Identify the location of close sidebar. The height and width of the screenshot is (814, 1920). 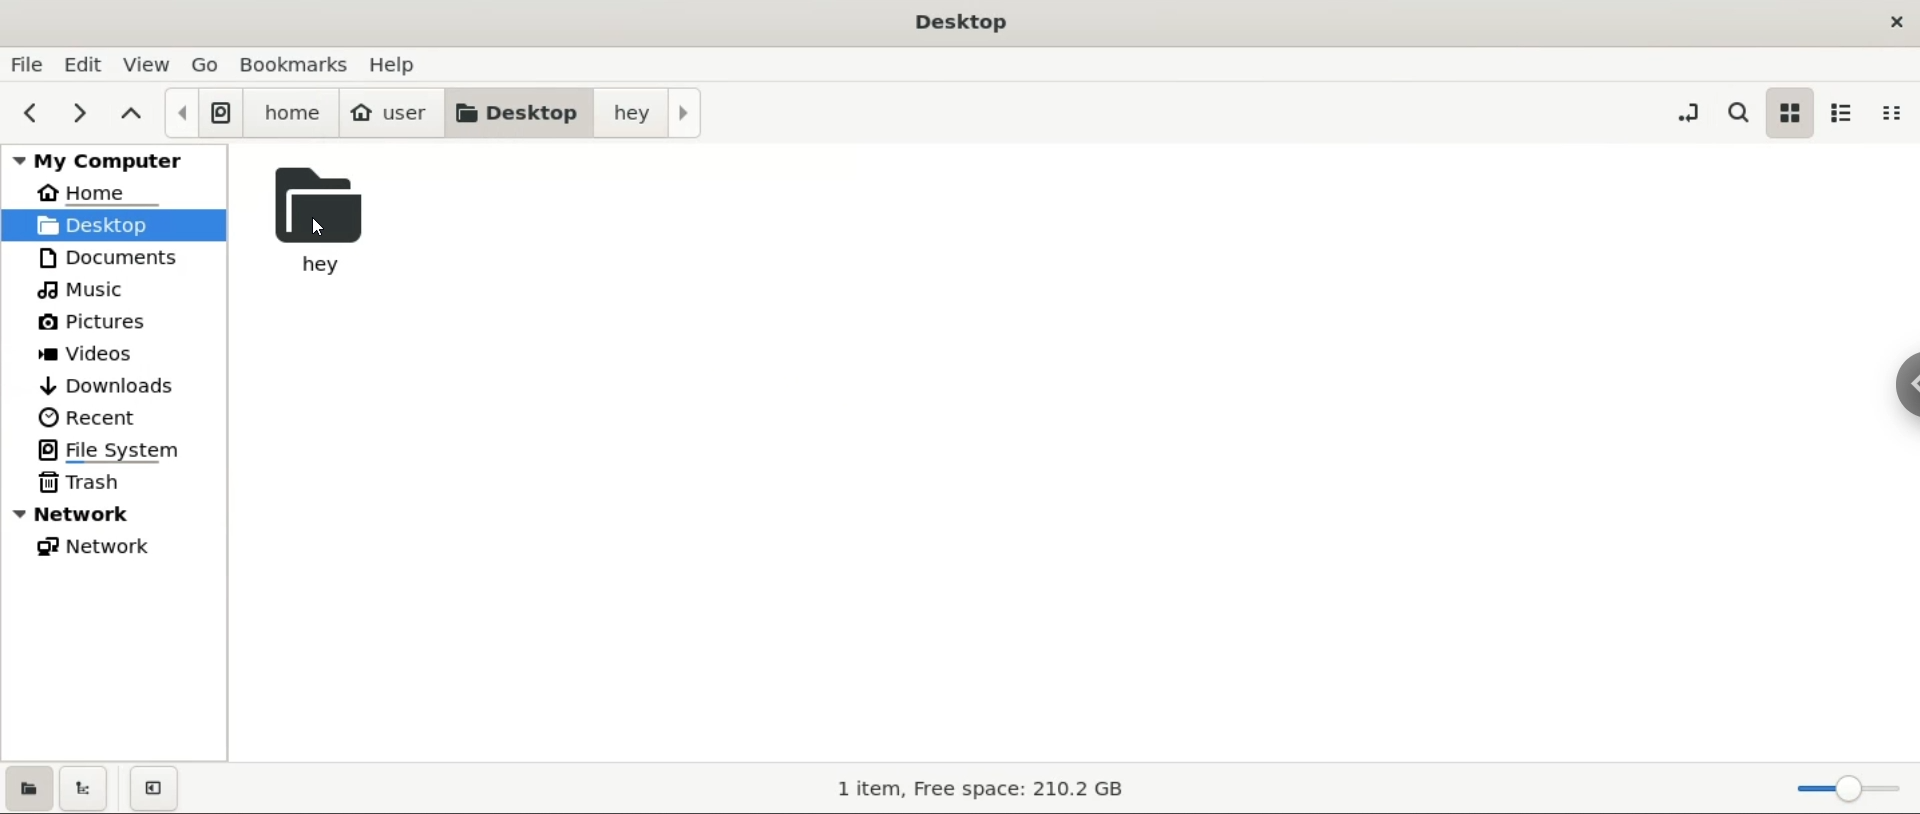
(154, 789).